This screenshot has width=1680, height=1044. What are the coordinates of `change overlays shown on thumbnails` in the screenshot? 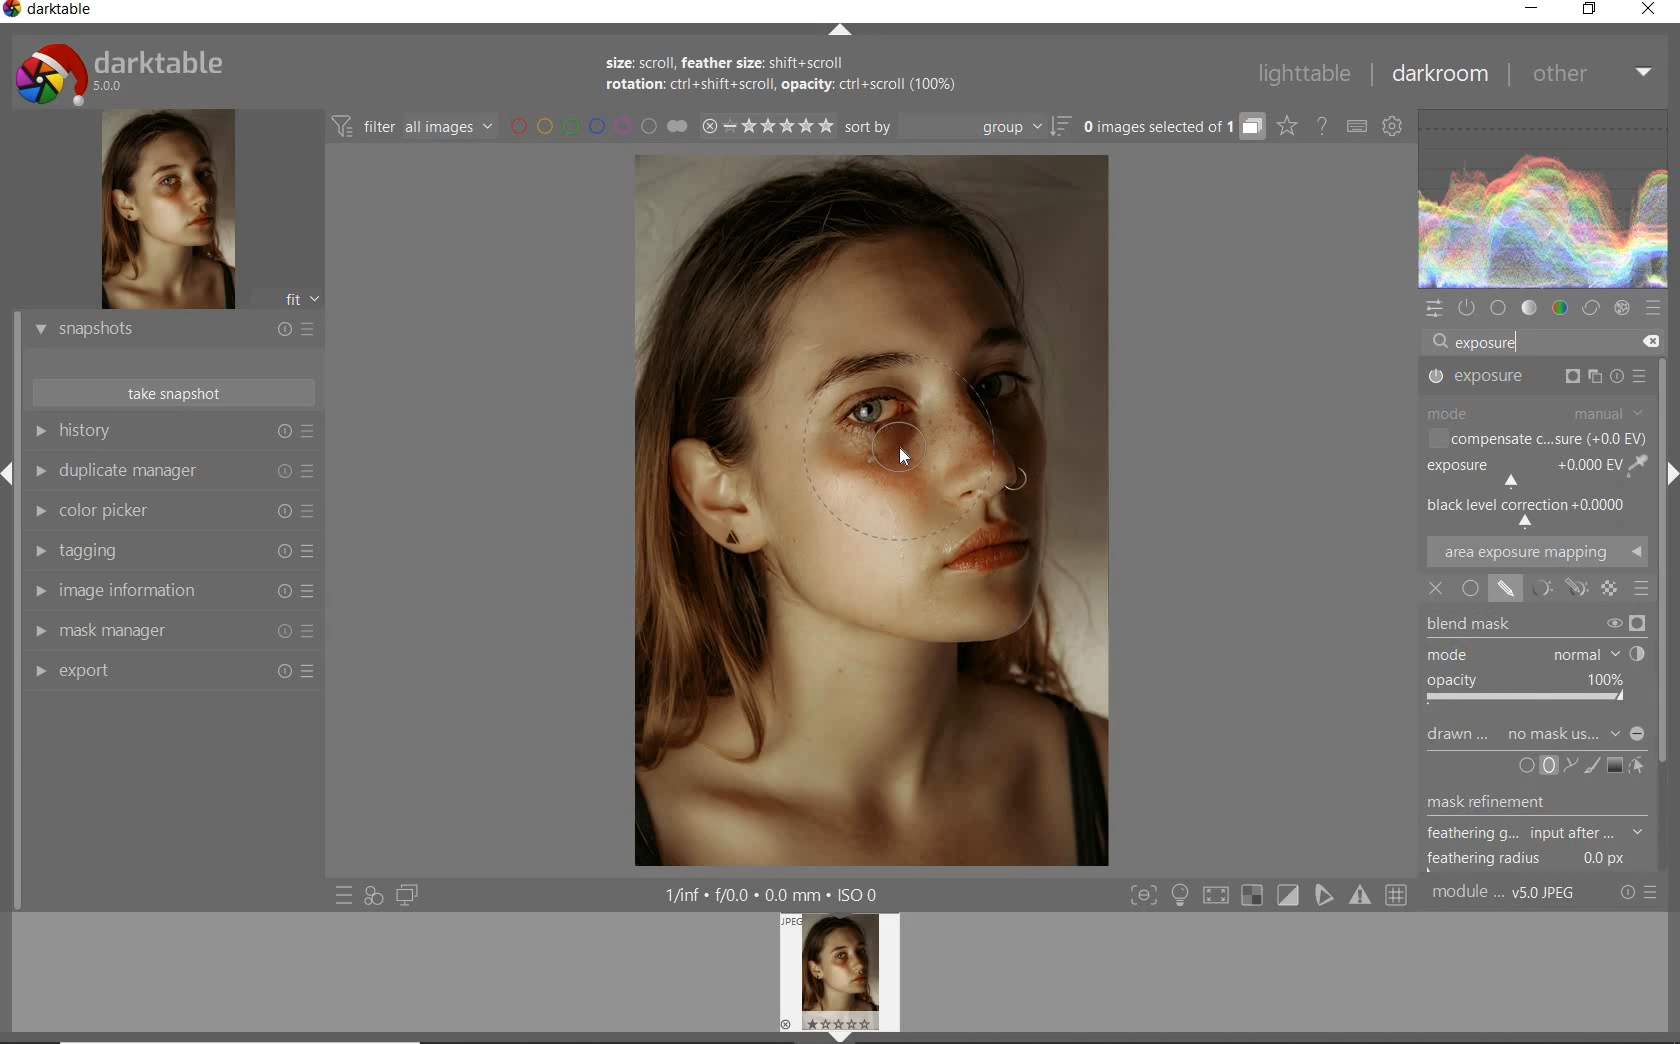 It's located at (1286, 128).